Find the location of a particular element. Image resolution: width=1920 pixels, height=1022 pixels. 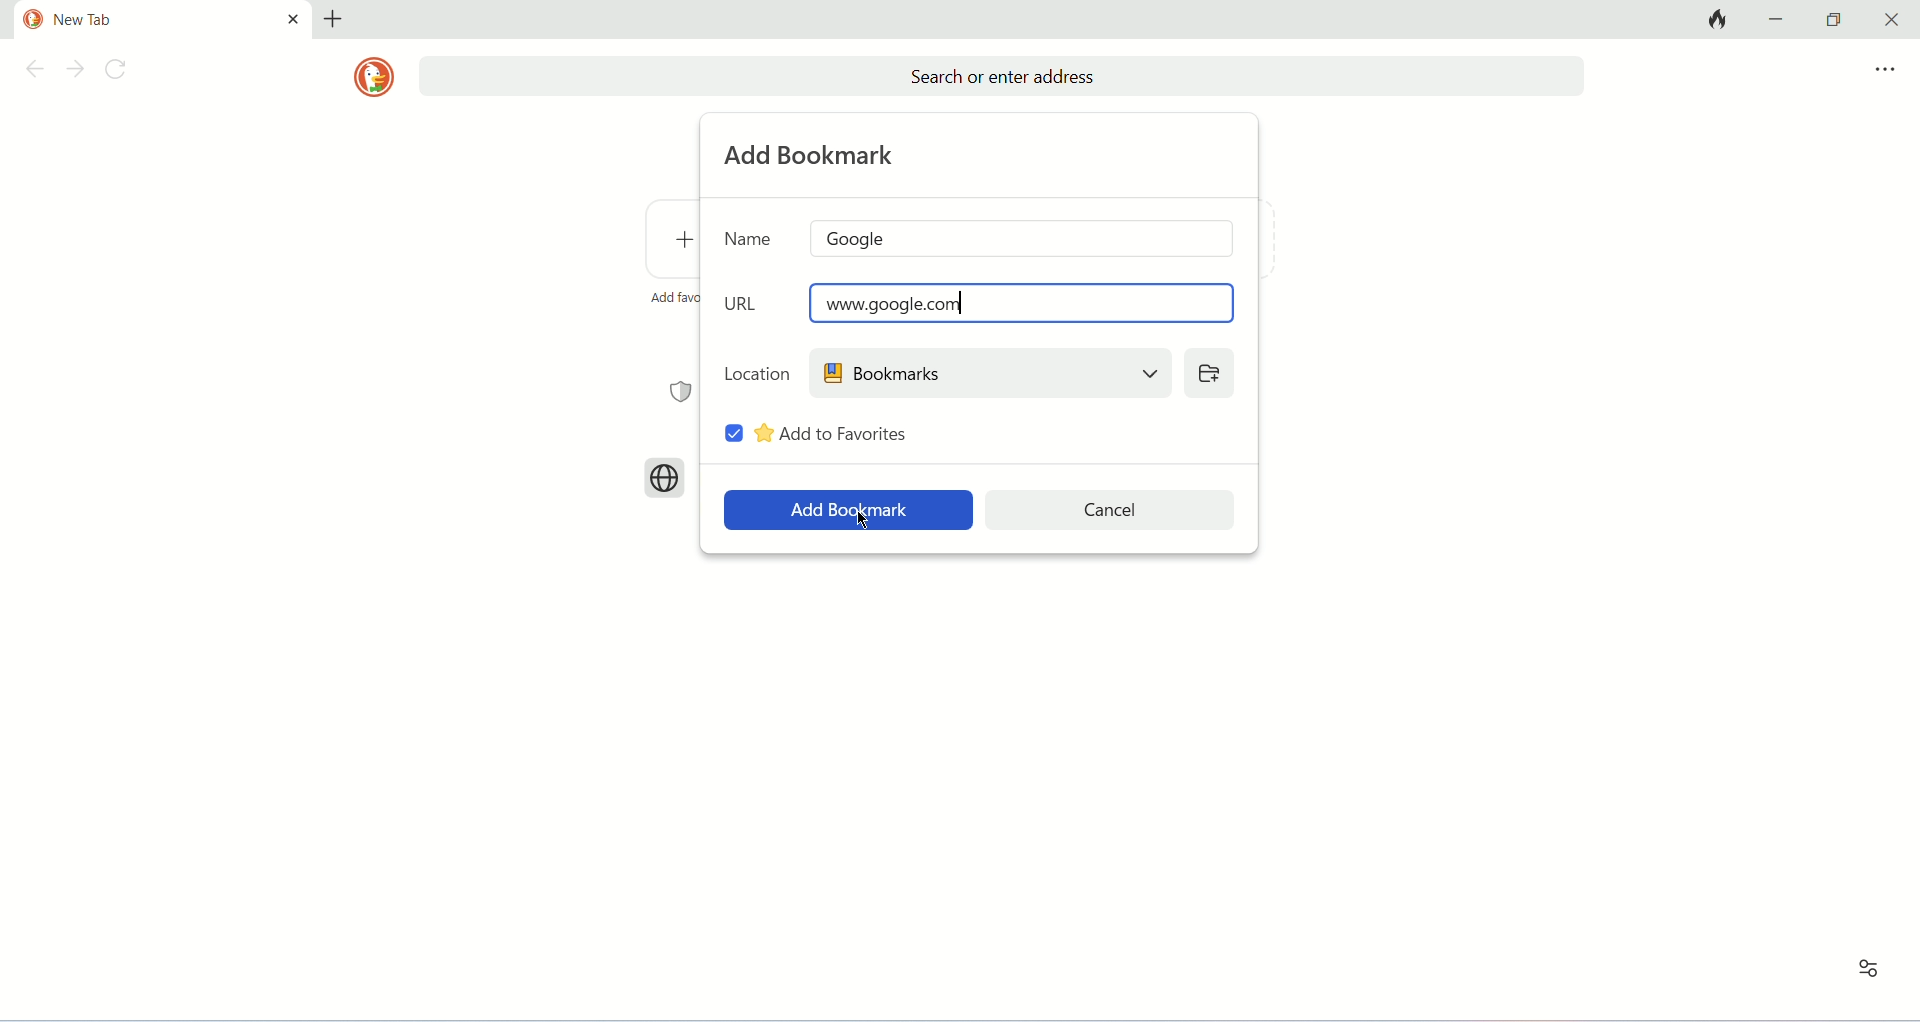

google is located at coordinates (1024, 238).